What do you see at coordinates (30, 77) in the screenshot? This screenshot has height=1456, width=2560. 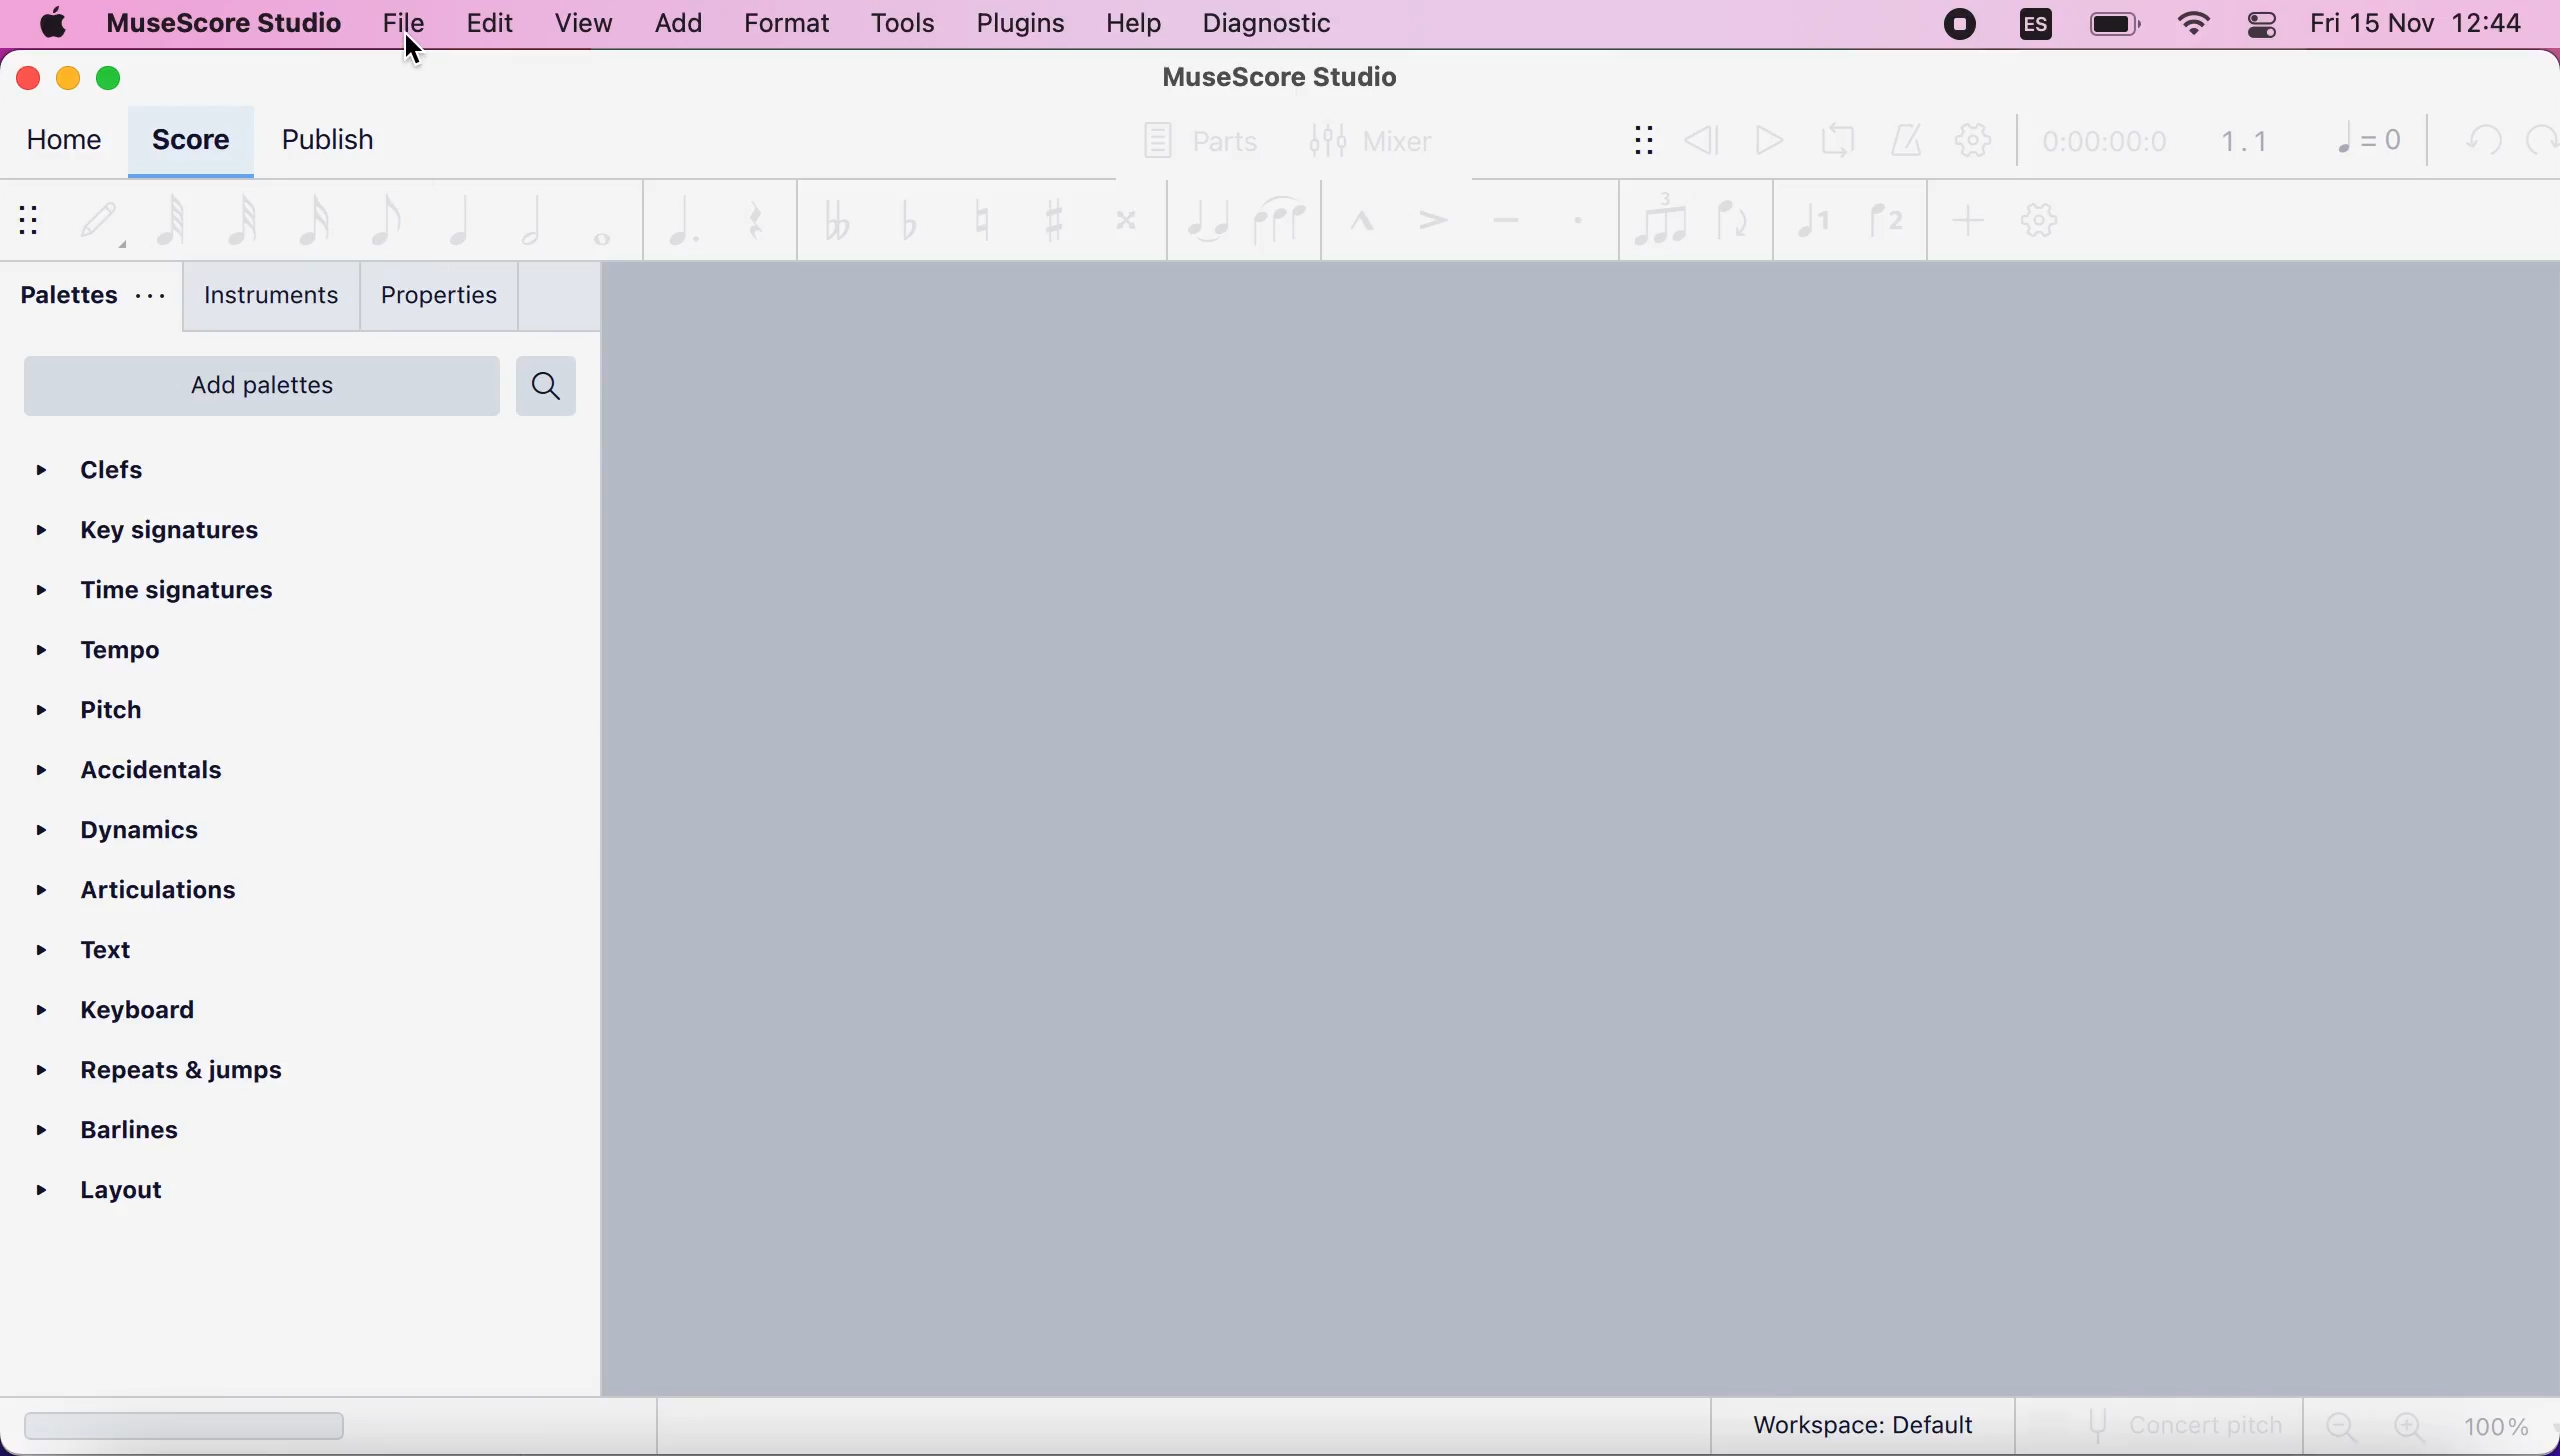 I see `close` at bounding box center [30, 77].